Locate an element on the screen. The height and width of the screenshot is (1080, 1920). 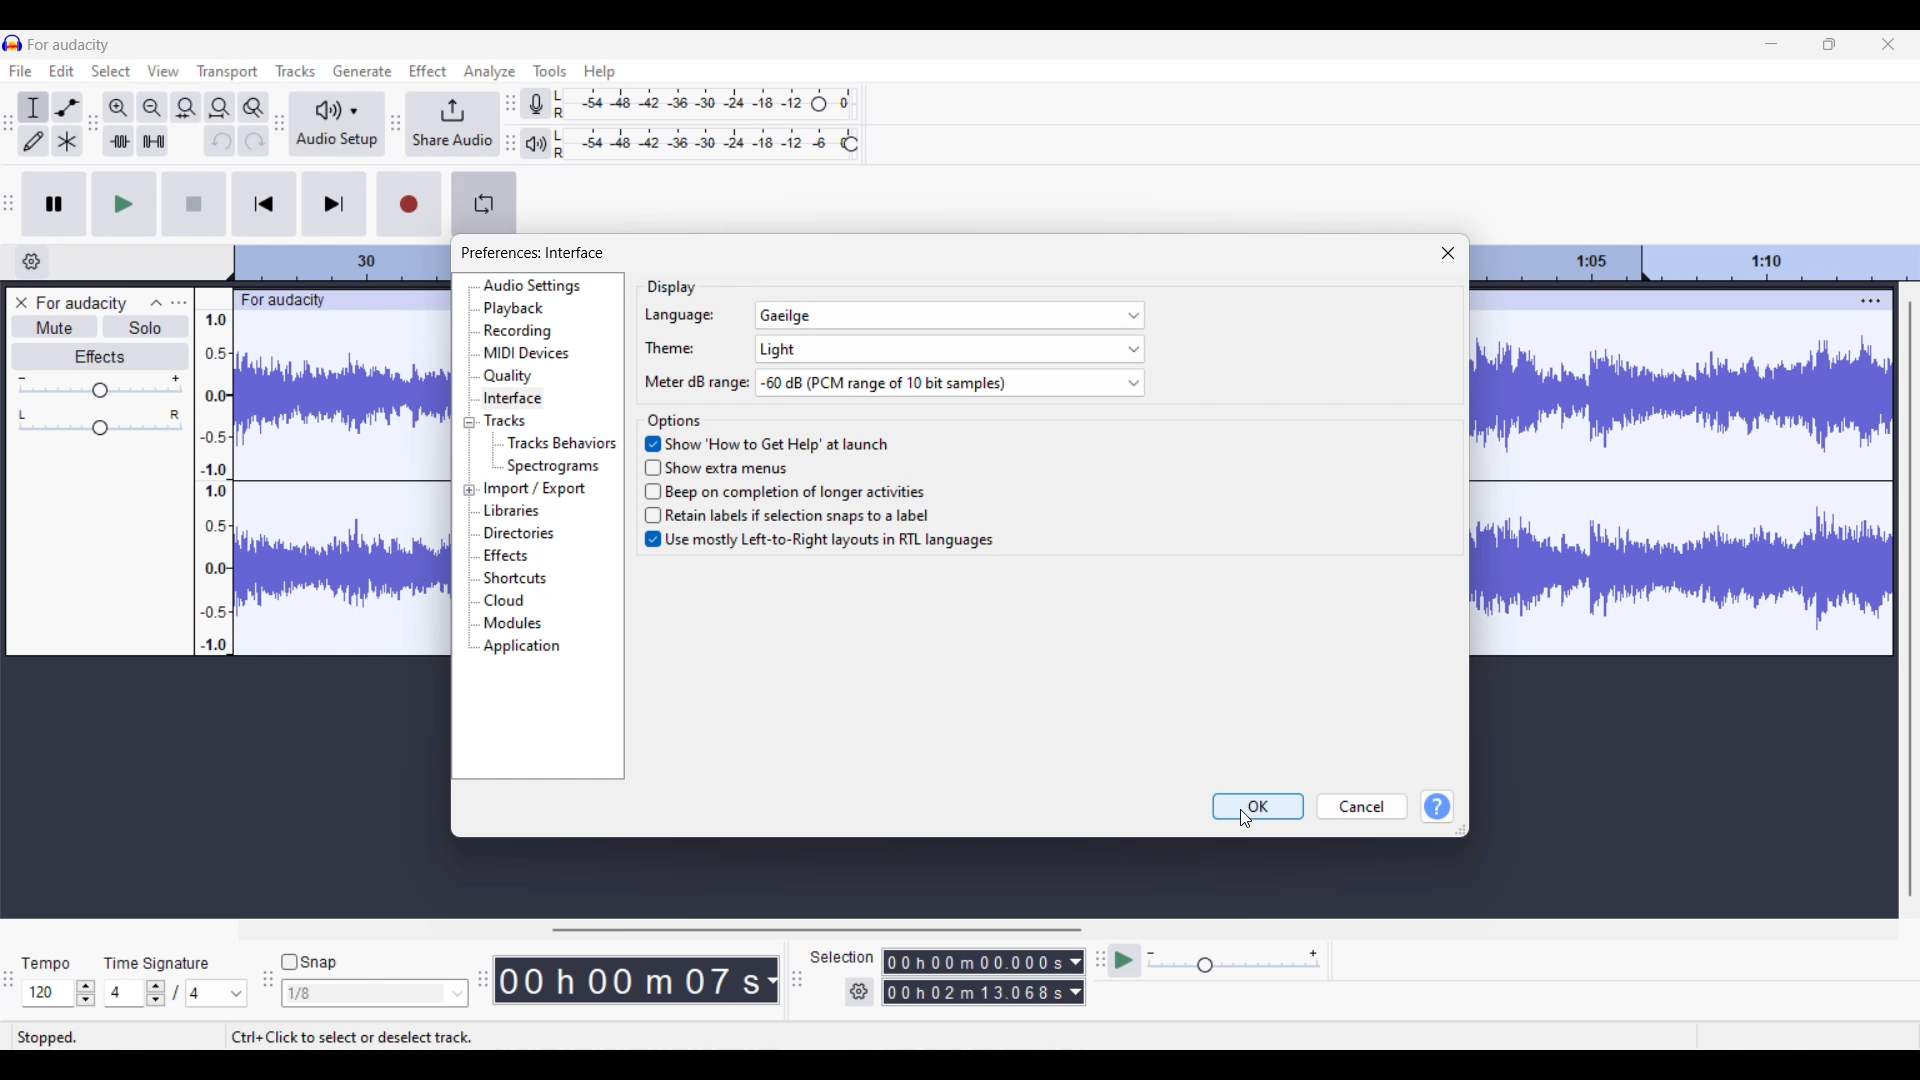
Change dimension of window is located at coordinates (1462, 829).